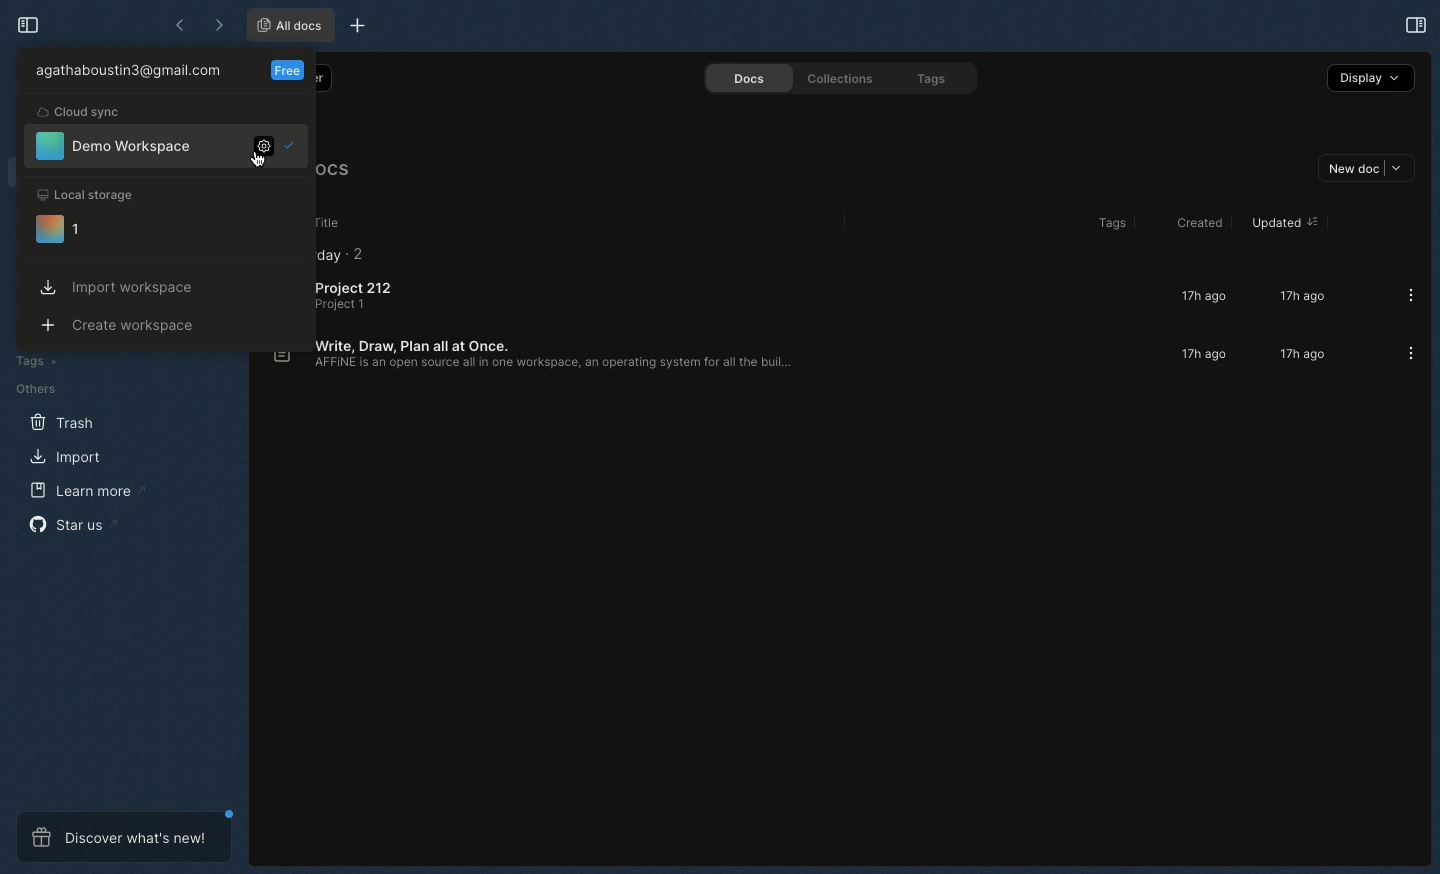 The width and height of the screenshot is (1440, 874). What do you see at coordinates (1185, 221) in the screenshot?
I see `Created` at bounding box center [1185, 221].